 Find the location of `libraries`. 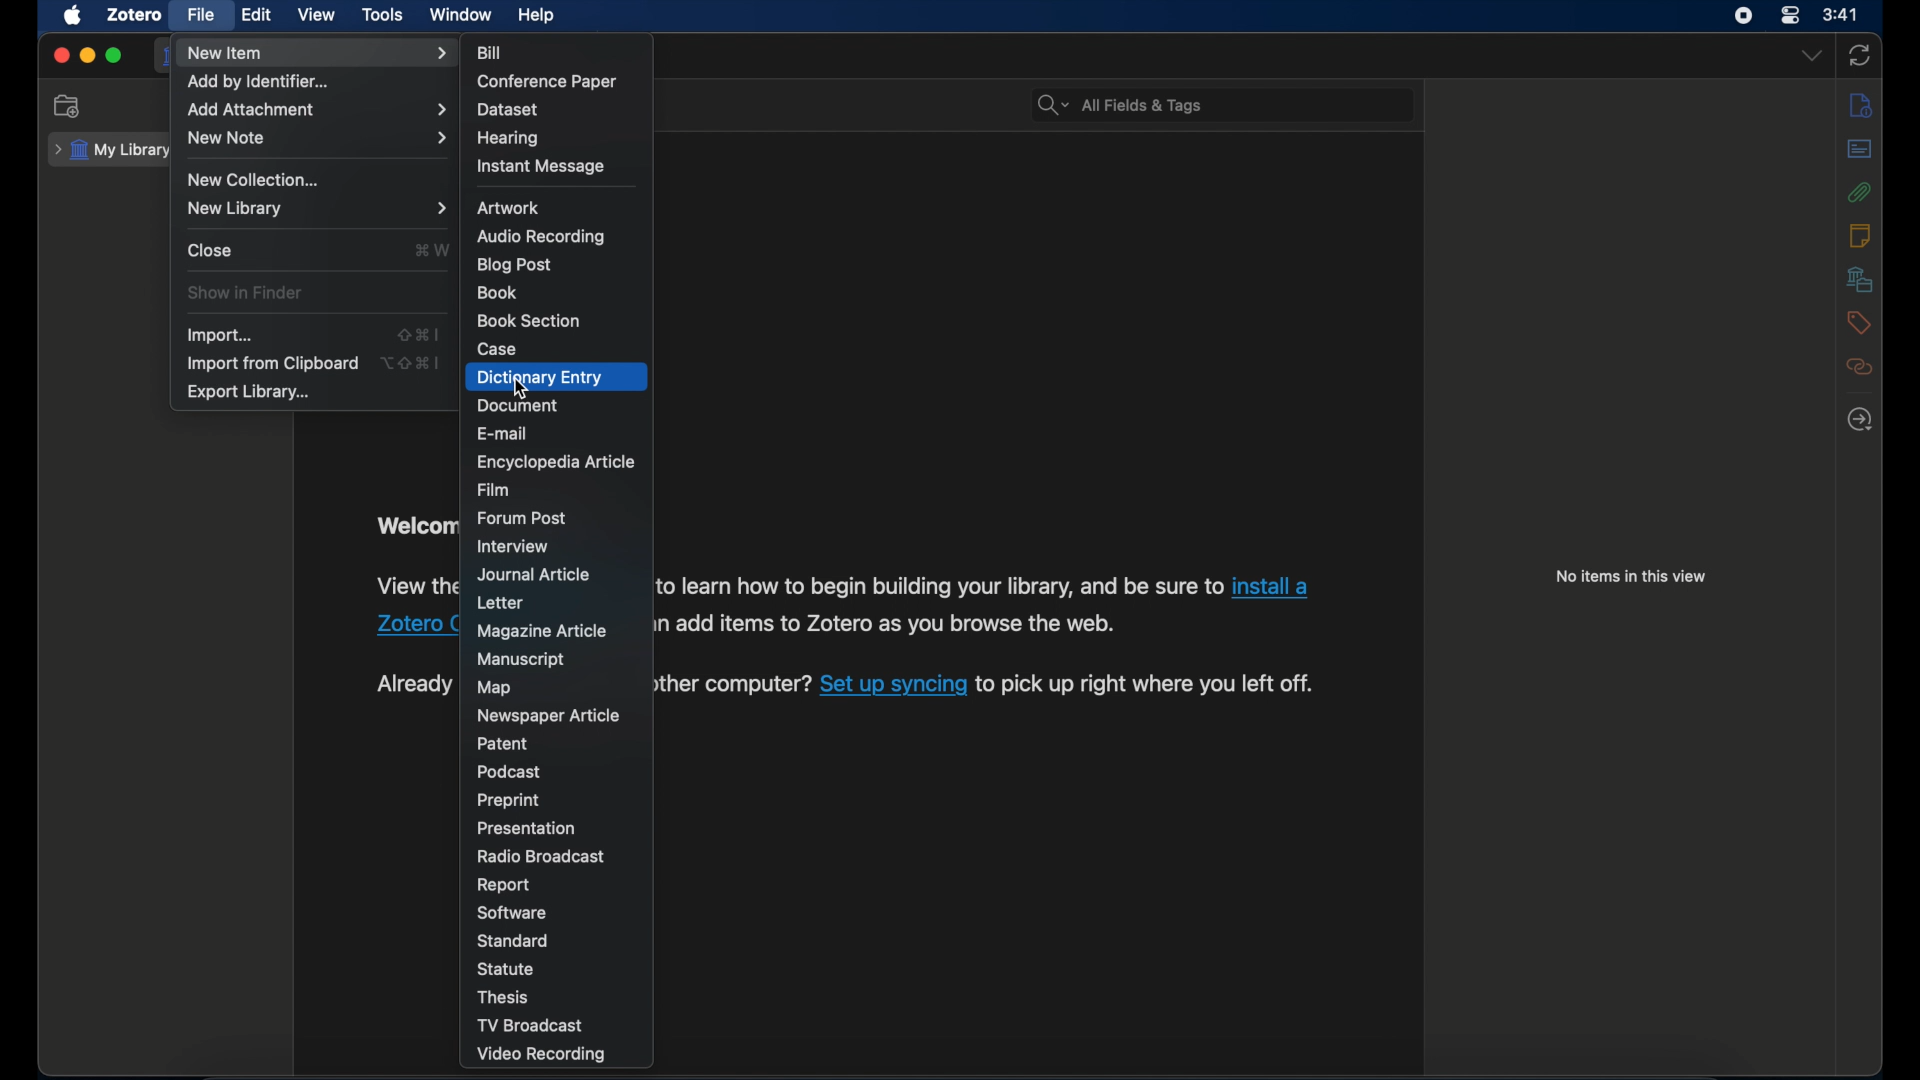

libraries is located at coordinates (1861, 279).